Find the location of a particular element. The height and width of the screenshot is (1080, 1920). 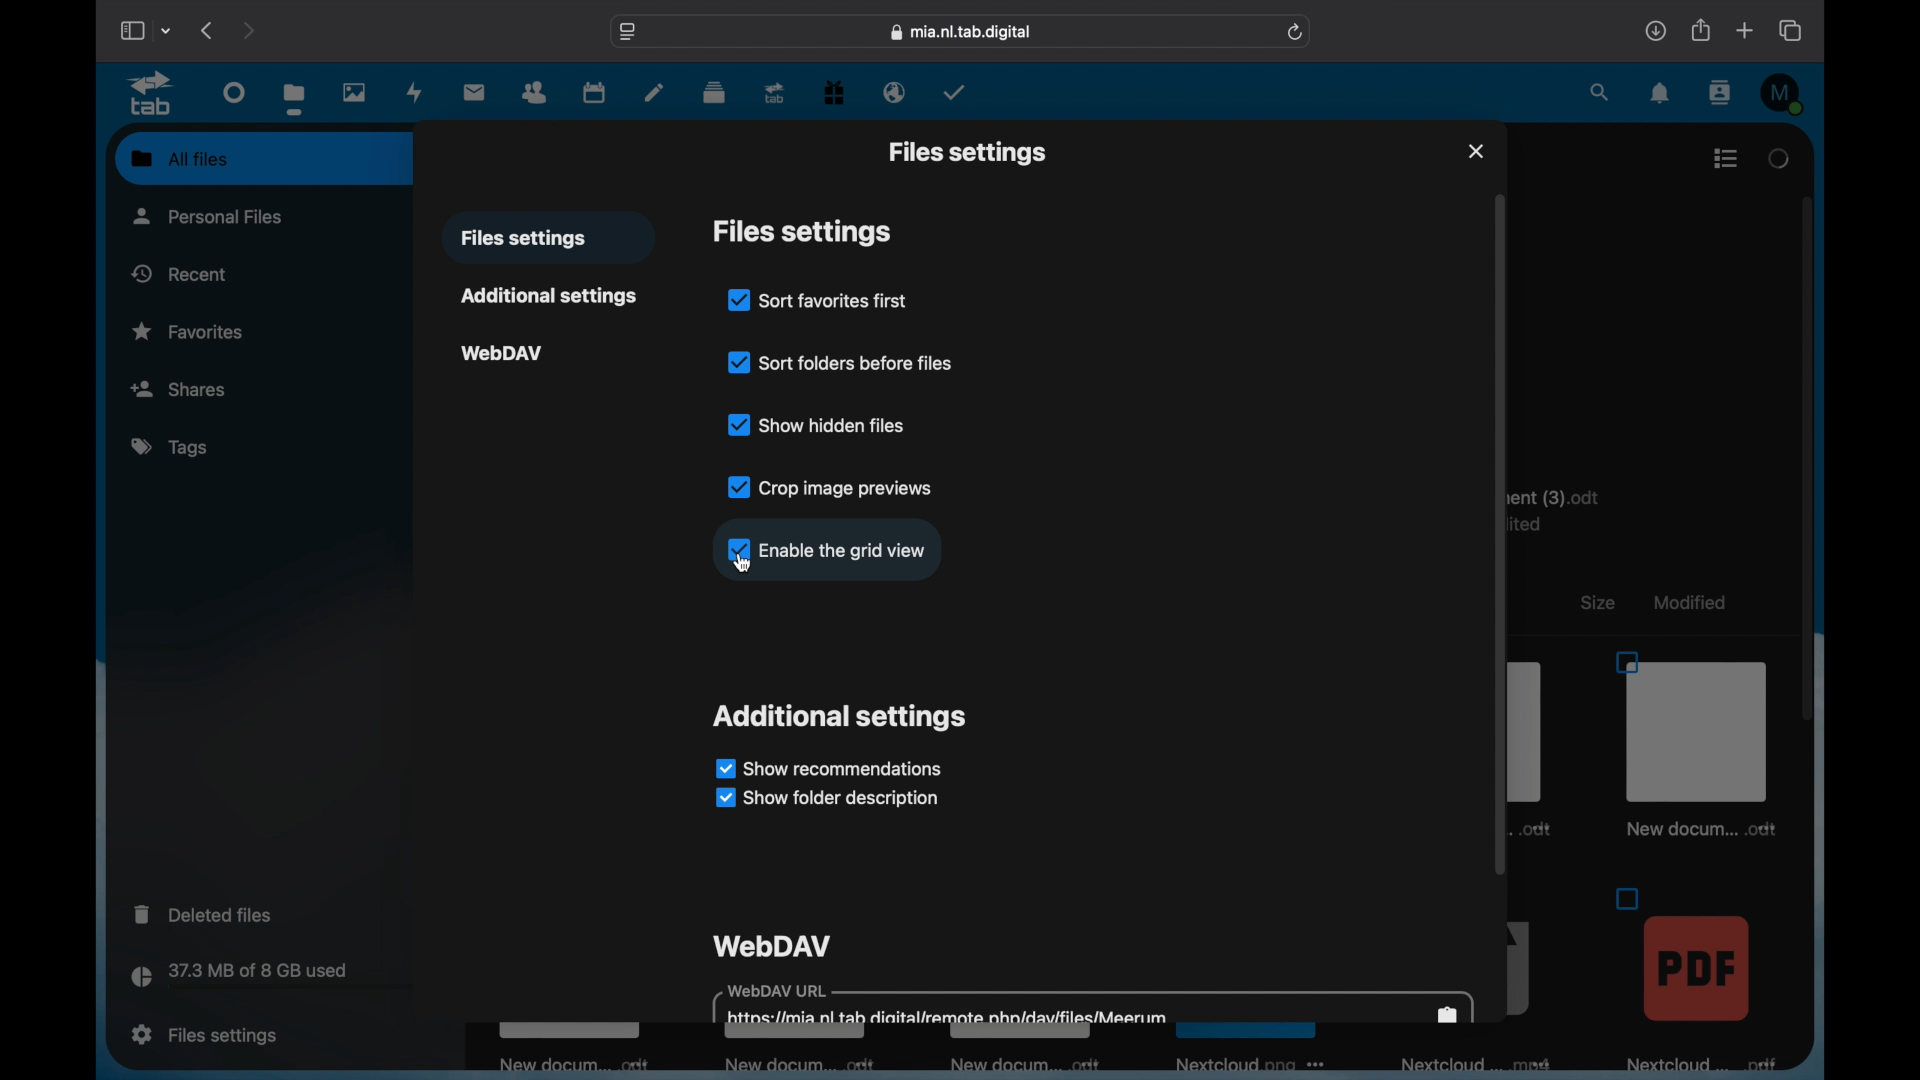

size is located at coordinates (1596, 602).